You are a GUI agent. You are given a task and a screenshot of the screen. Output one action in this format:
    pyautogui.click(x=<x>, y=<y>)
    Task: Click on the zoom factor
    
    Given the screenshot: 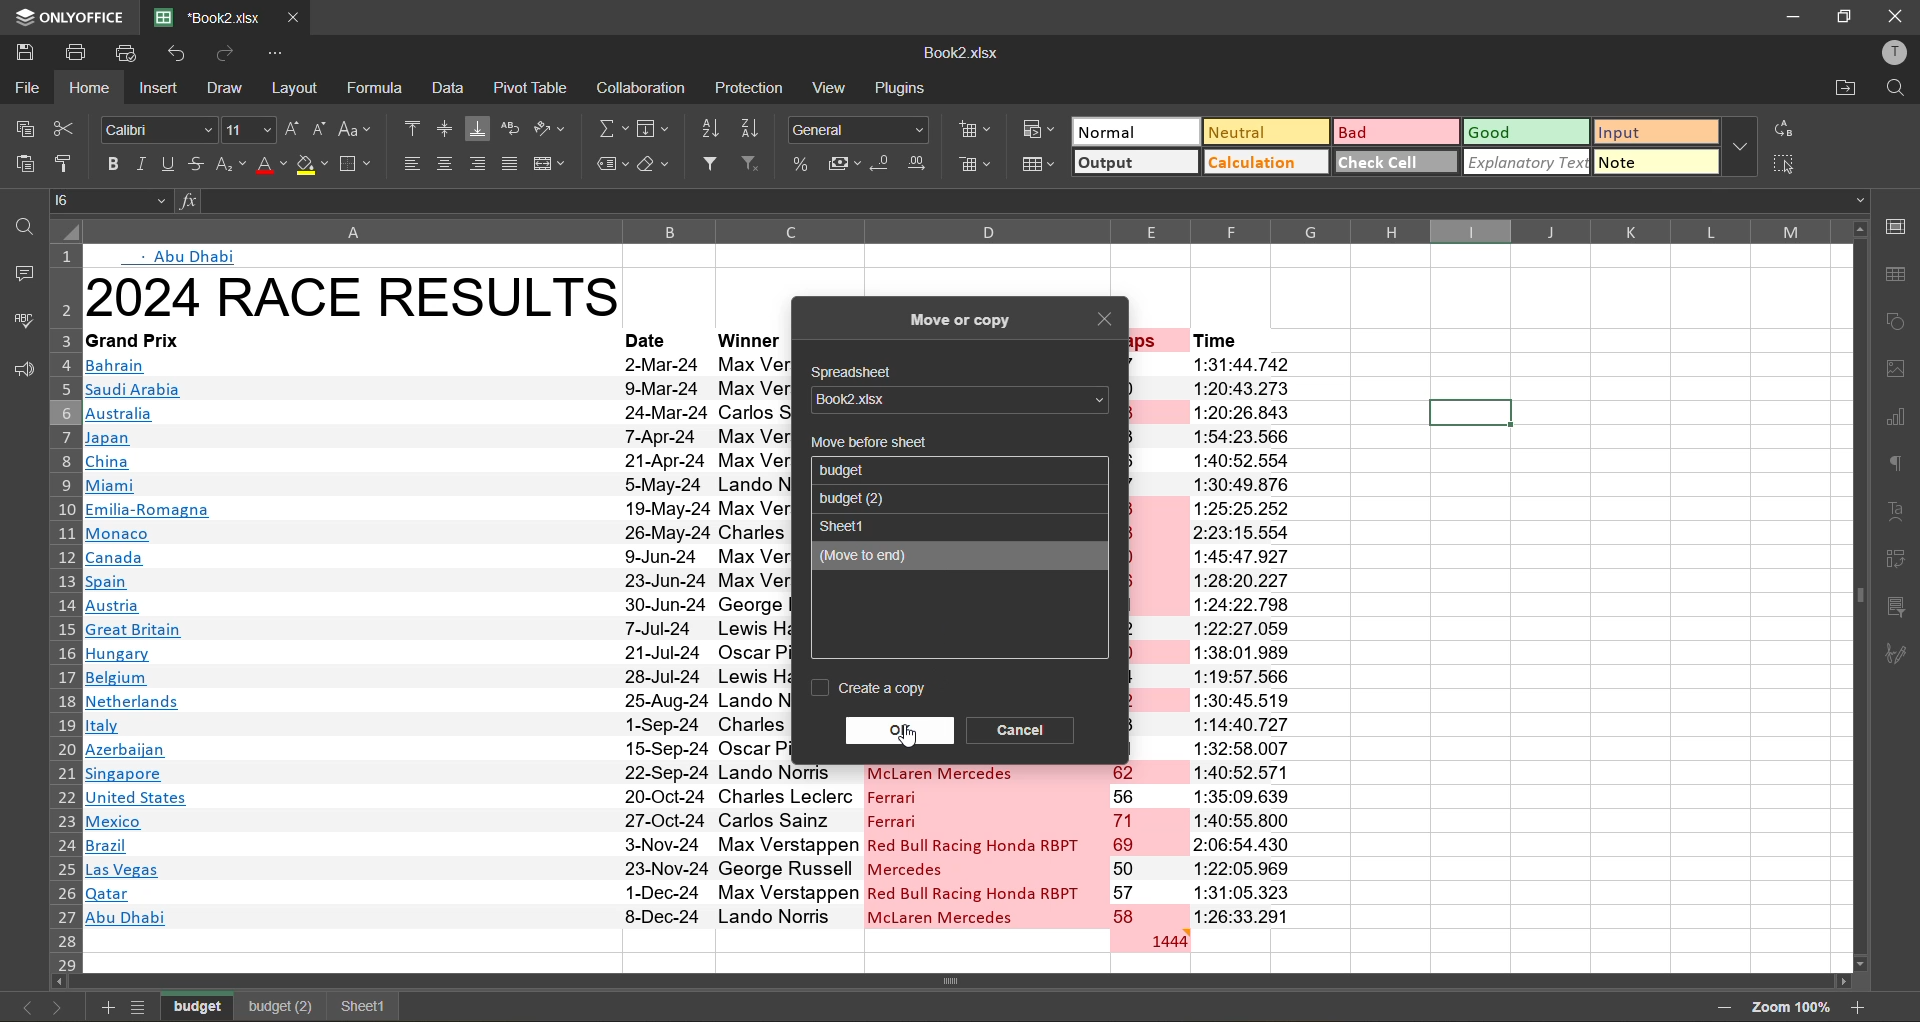 What is the action you would take?
    pyautogui.click(x=1789, y=1006)
    